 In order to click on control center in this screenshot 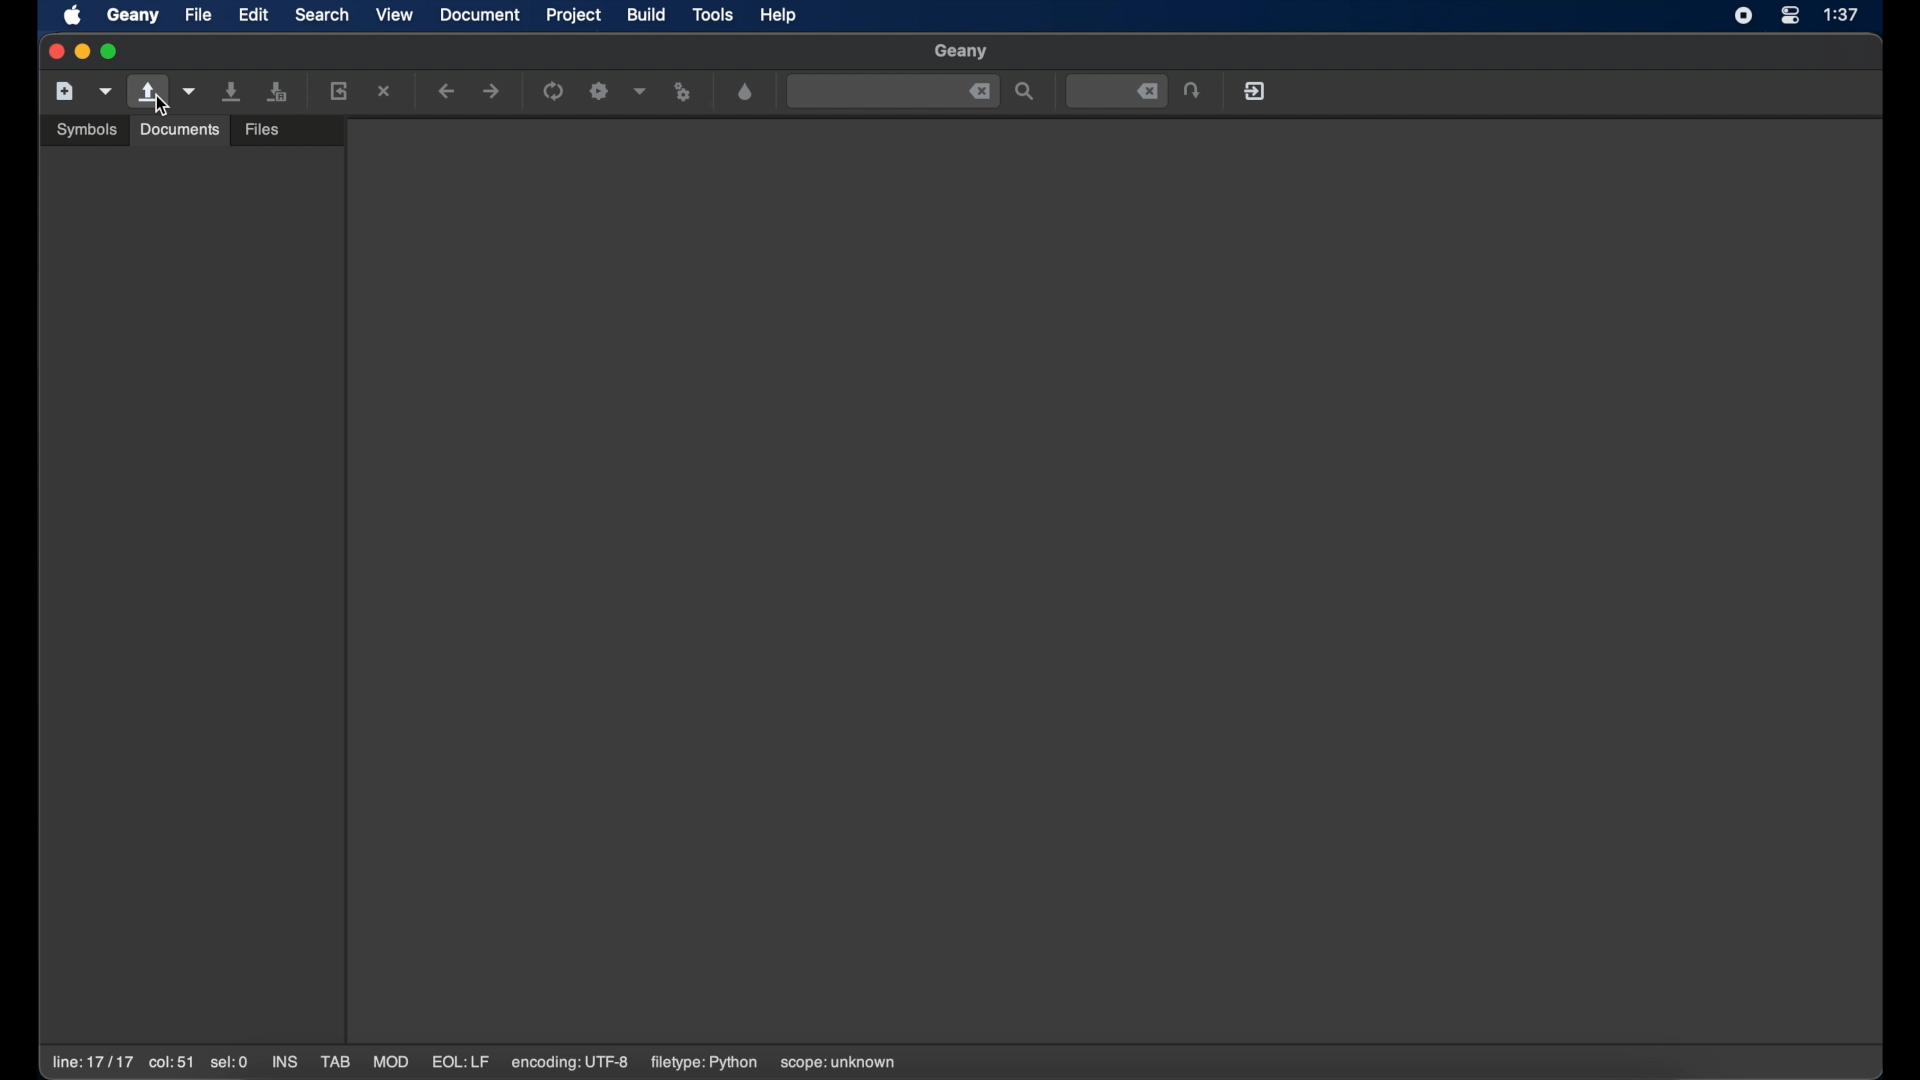, I will do `click(1790, 16)`.